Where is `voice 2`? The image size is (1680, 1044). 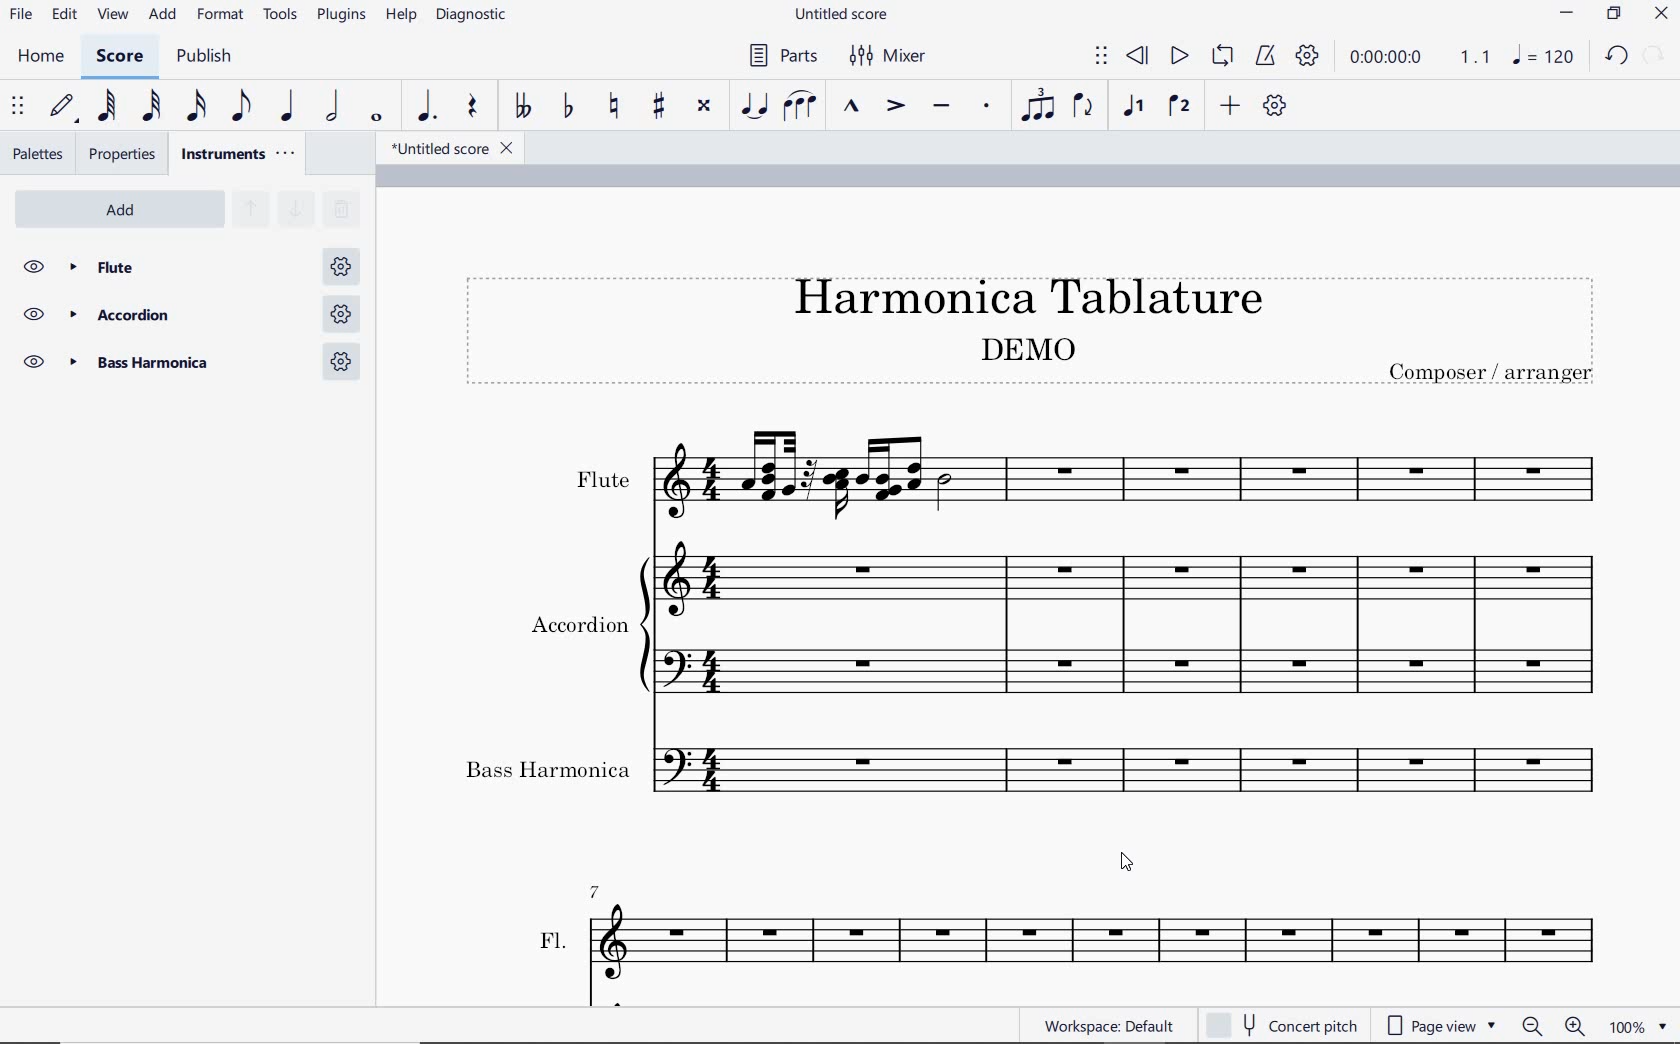 voice 2 is located at coordinates (1179, 107).